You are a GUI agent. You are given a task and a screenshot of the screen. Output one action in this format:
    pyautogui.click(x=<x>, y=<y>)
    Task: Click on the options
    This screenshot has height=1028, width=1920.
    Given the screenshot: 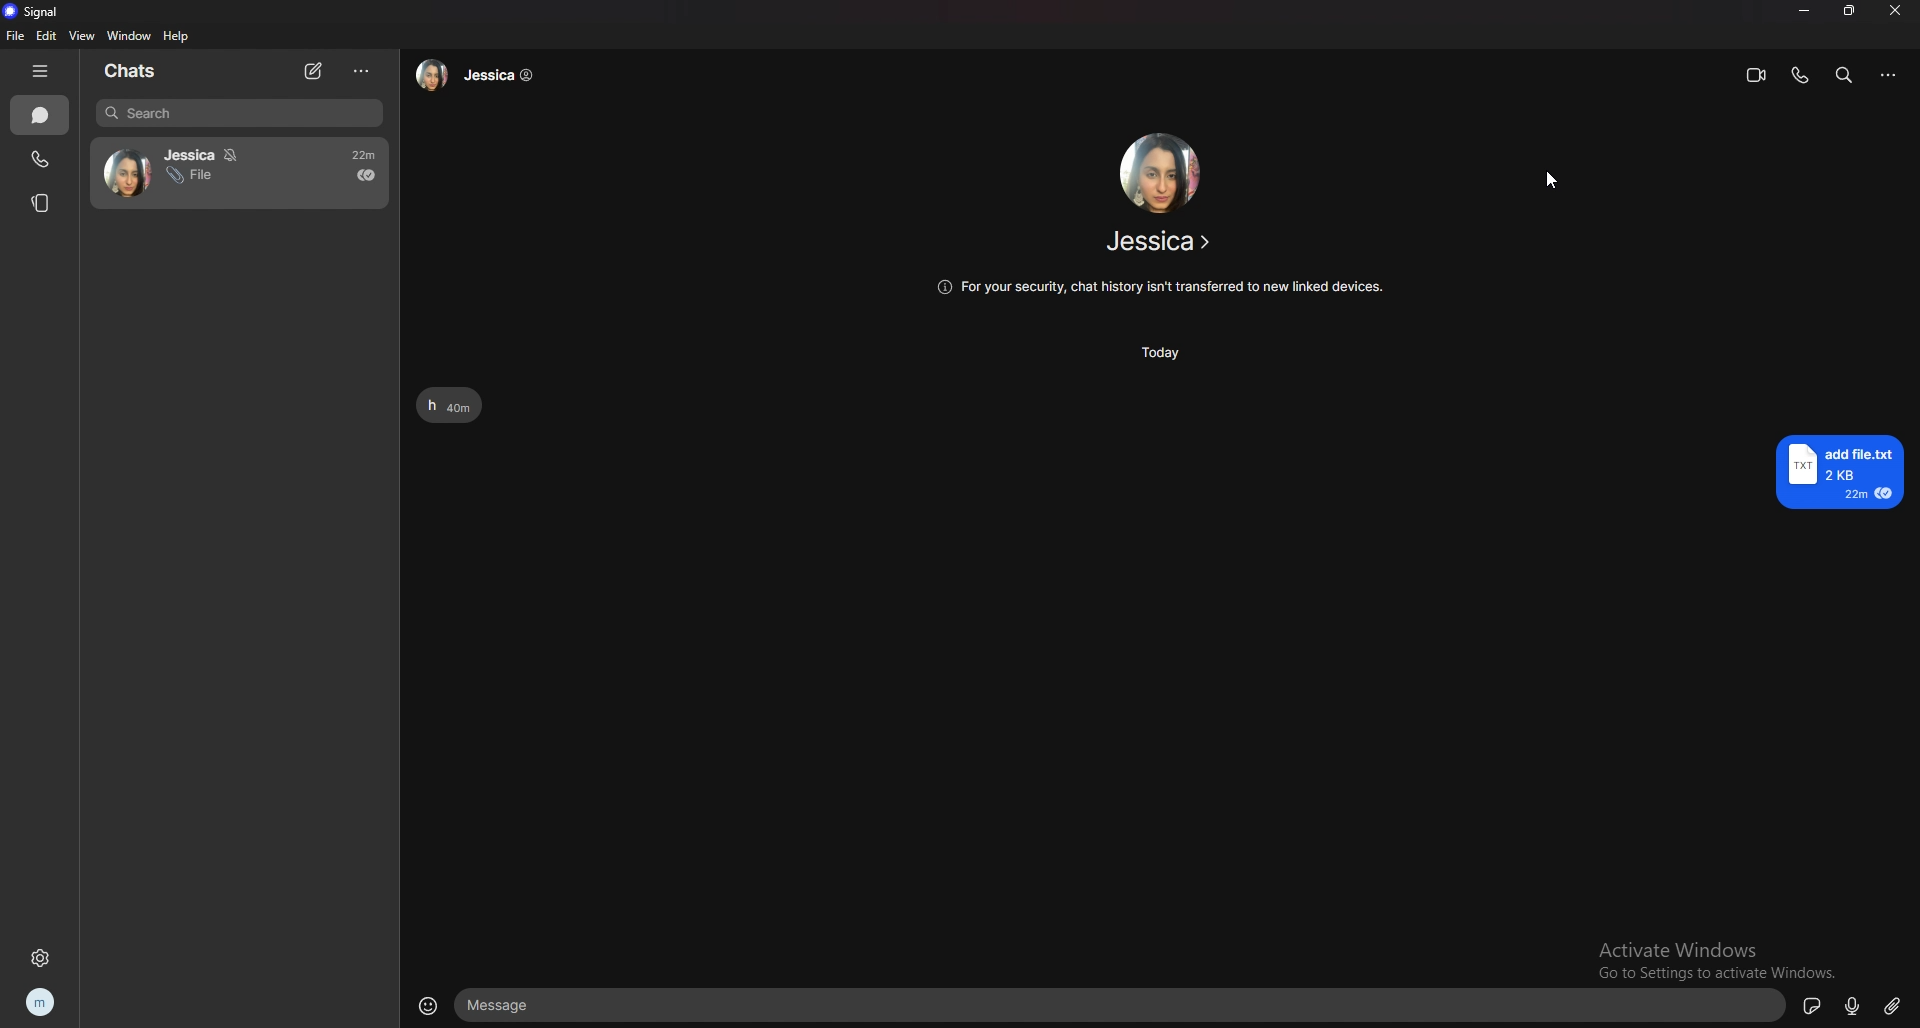 What is the action you would take?
    pyautogui.click(x=363, y=72)
    